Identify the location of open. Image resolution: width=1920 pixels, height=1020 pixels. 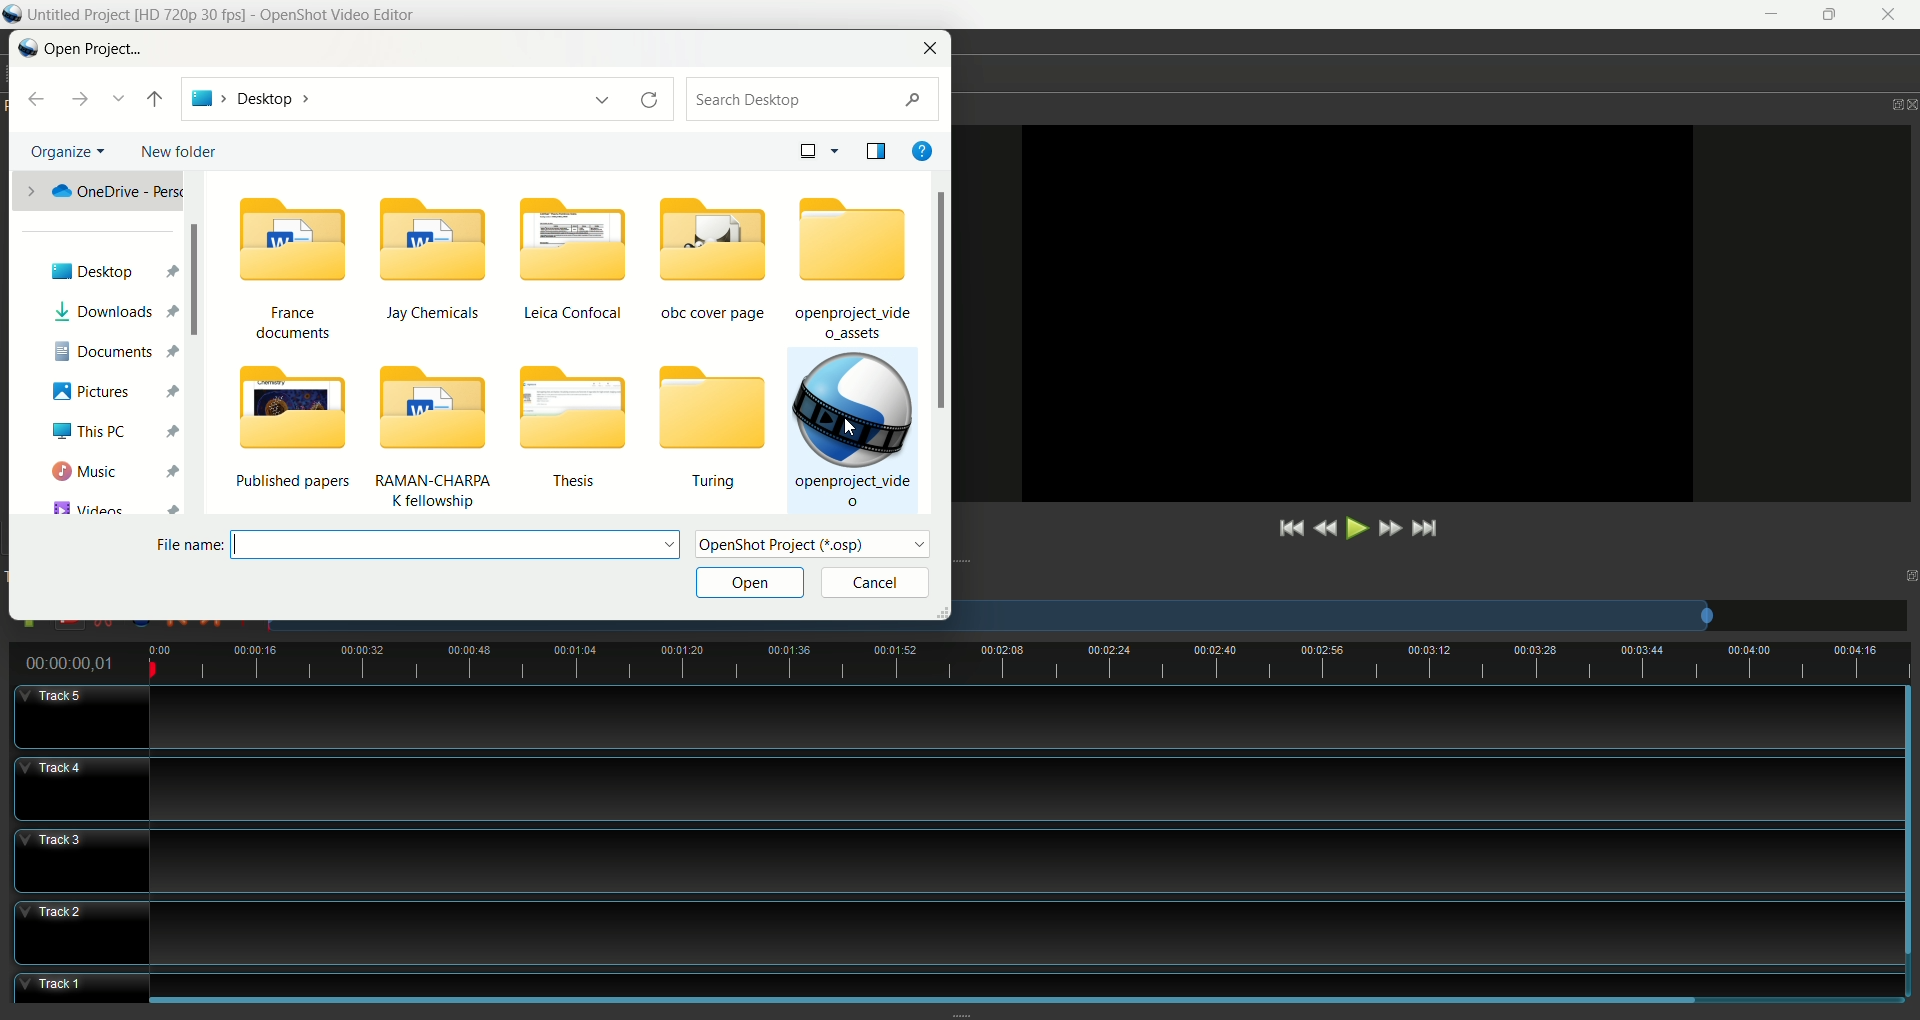
(748, 584).